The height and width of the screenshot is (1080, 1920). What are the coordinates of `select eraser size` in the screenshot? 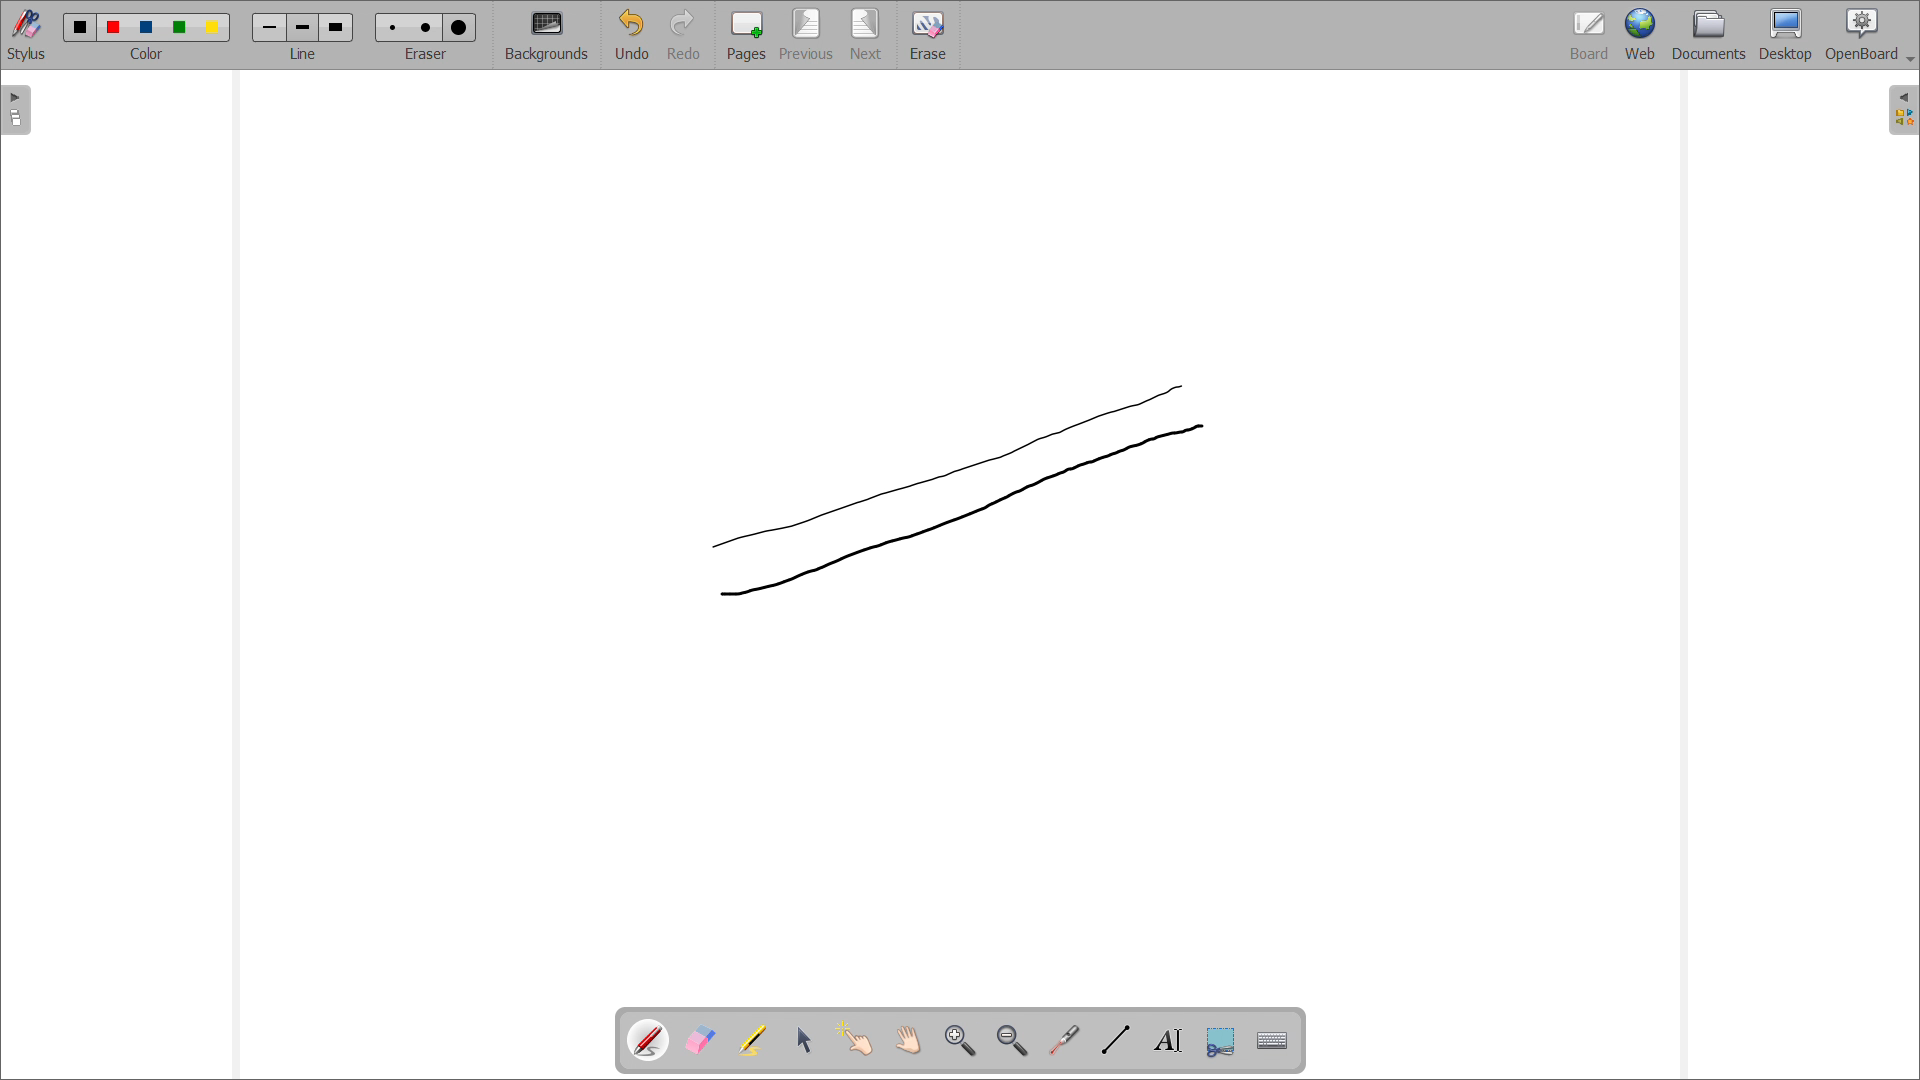 It's located at (427, 54).